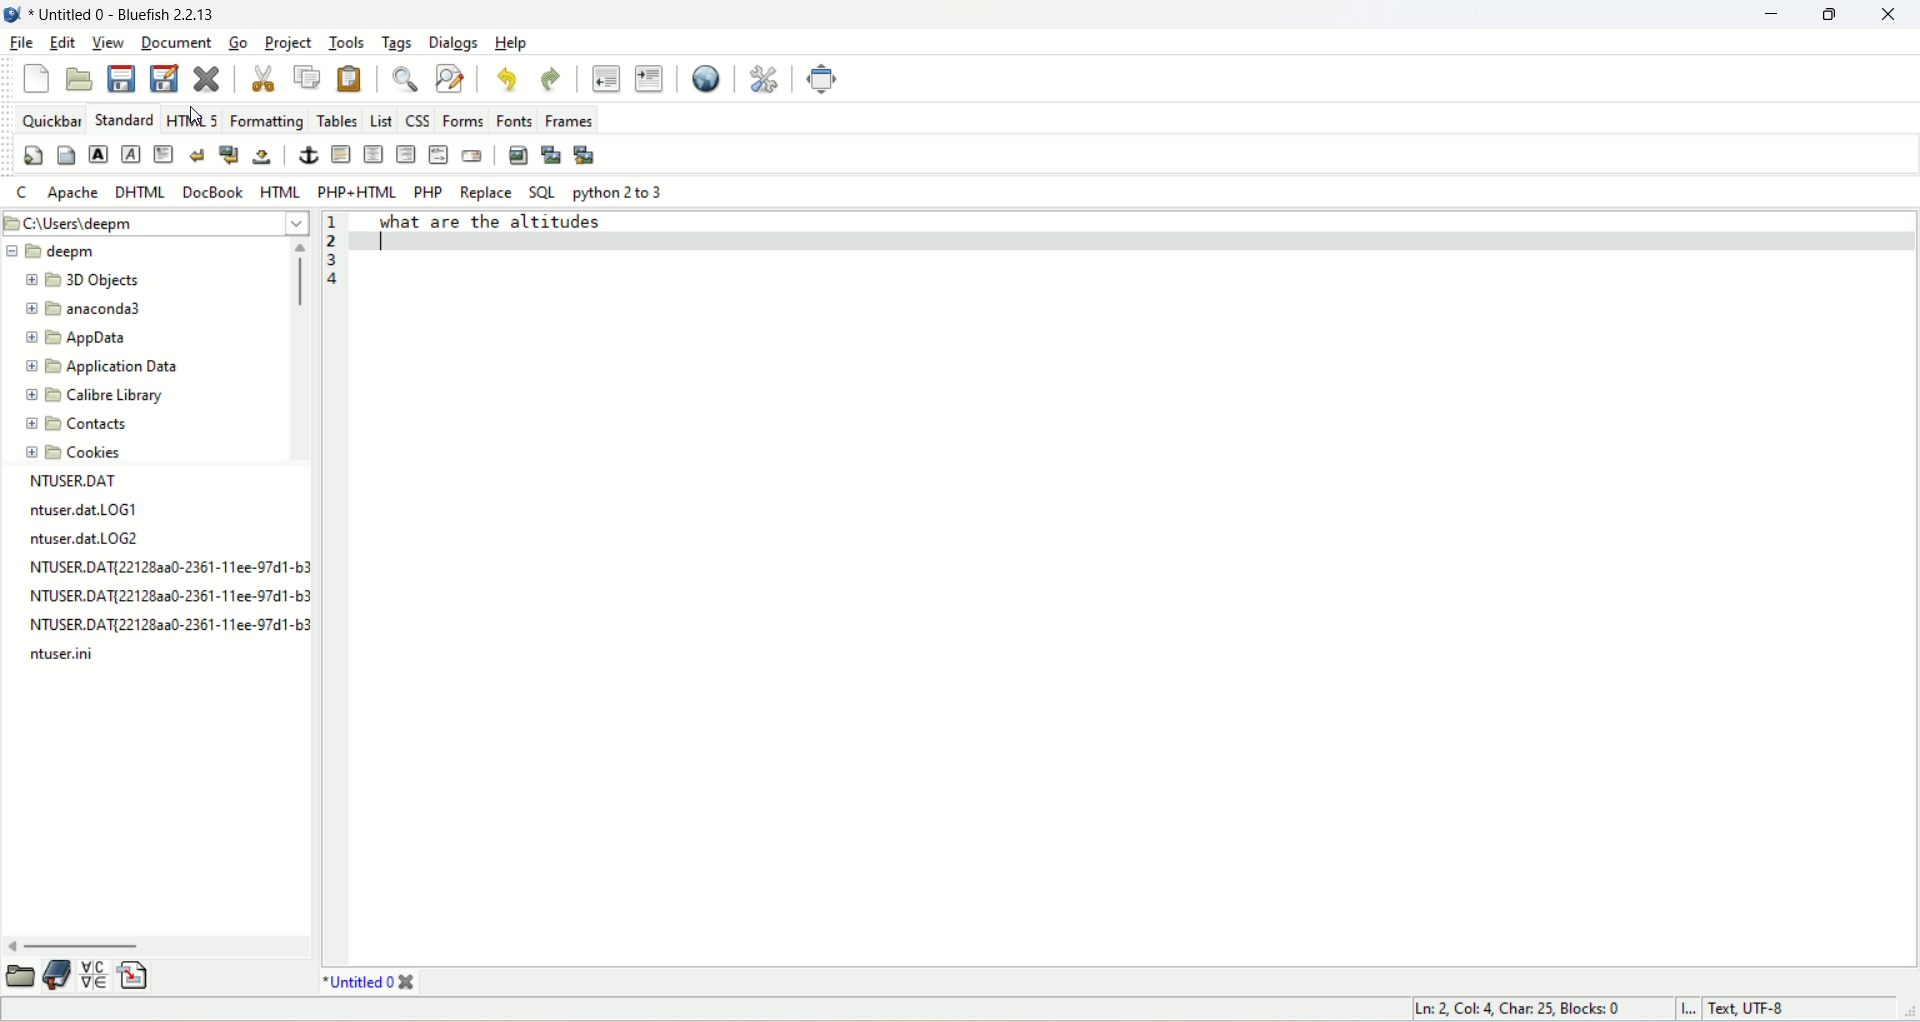  I want to click on right justify, so click(409, 154).